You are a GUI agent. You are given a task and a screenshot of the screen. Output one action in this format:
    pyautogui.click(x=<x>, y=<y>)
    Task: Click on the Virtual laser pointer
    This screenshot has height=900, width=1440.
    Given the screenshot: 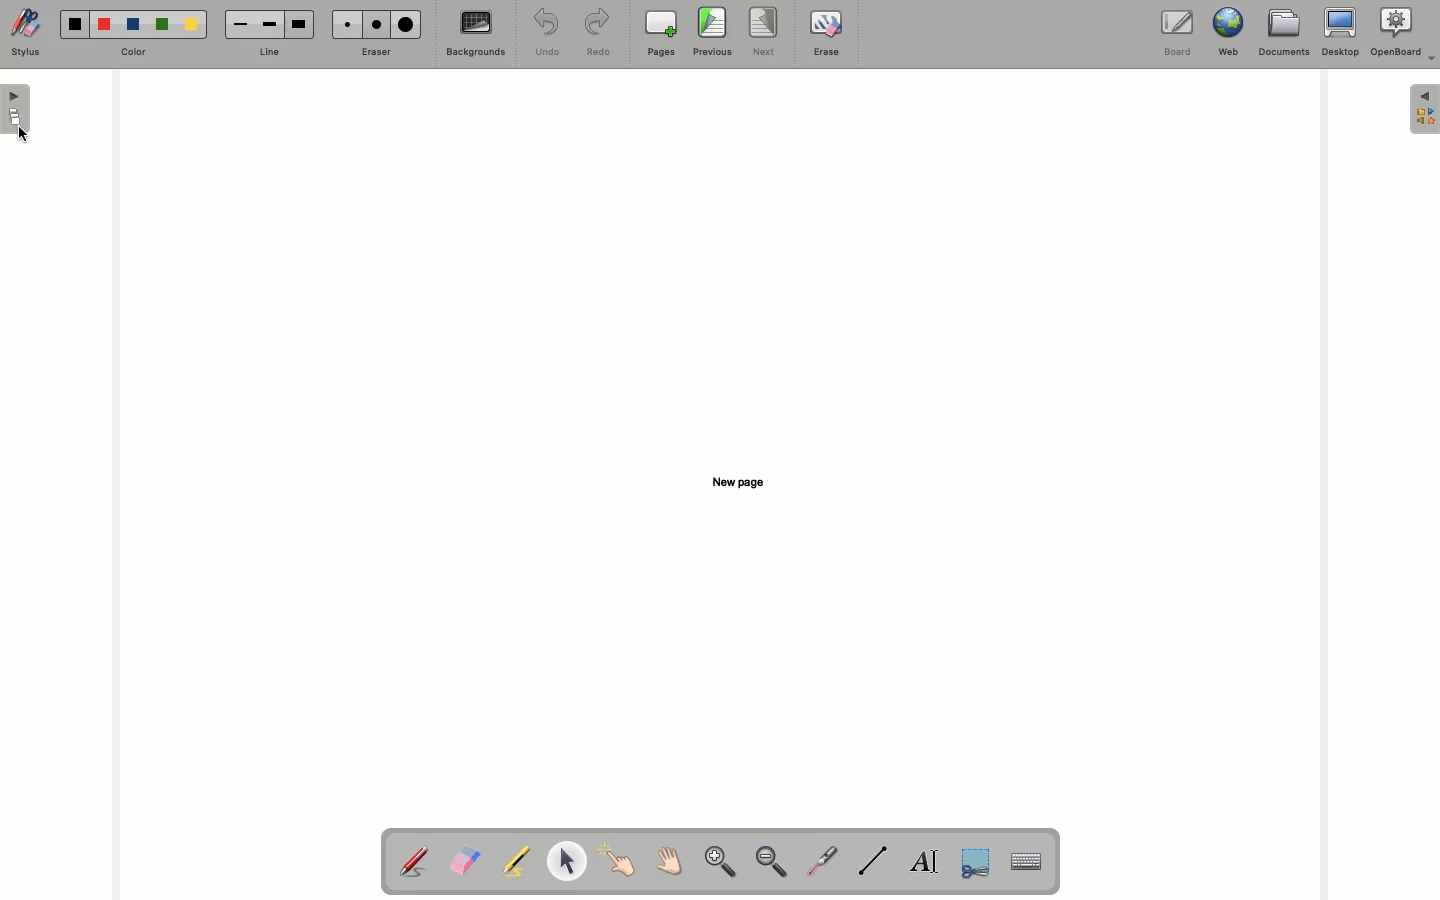 What is the action you would take?
    pyautogui.click(x=819, y=861)
    